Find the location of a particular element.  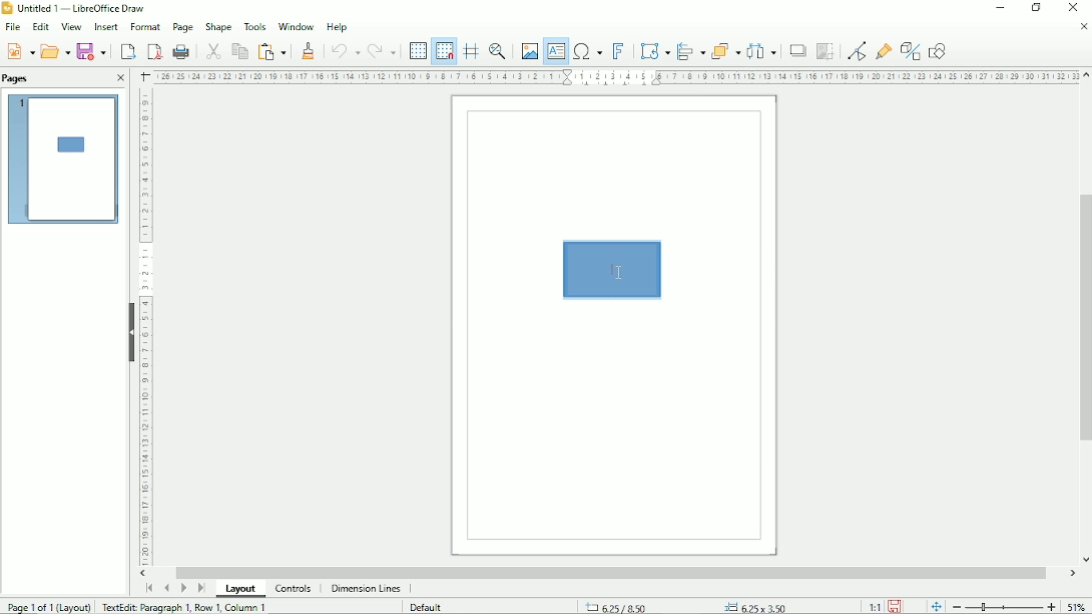

Export directly as PDF is located at coordinates (154, 51).